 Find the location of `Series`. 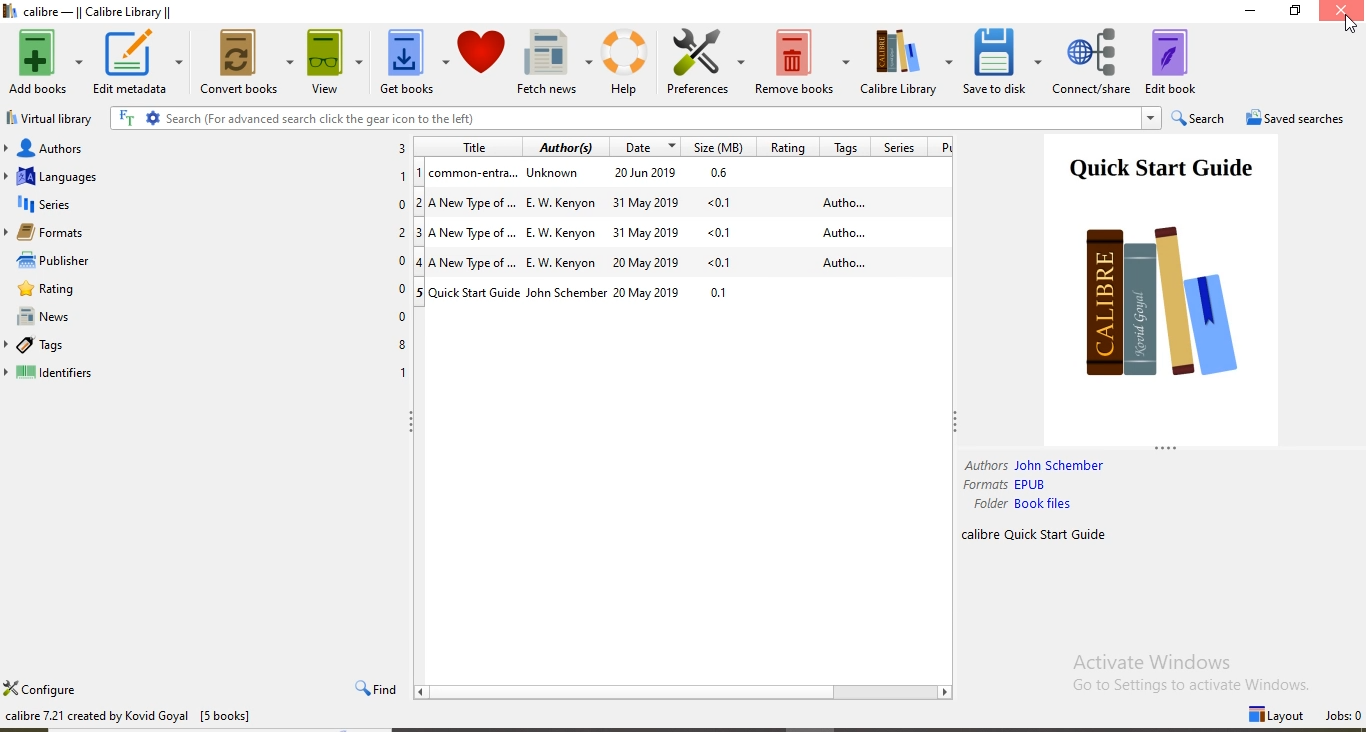

Series is located at coordinates (206, 204).